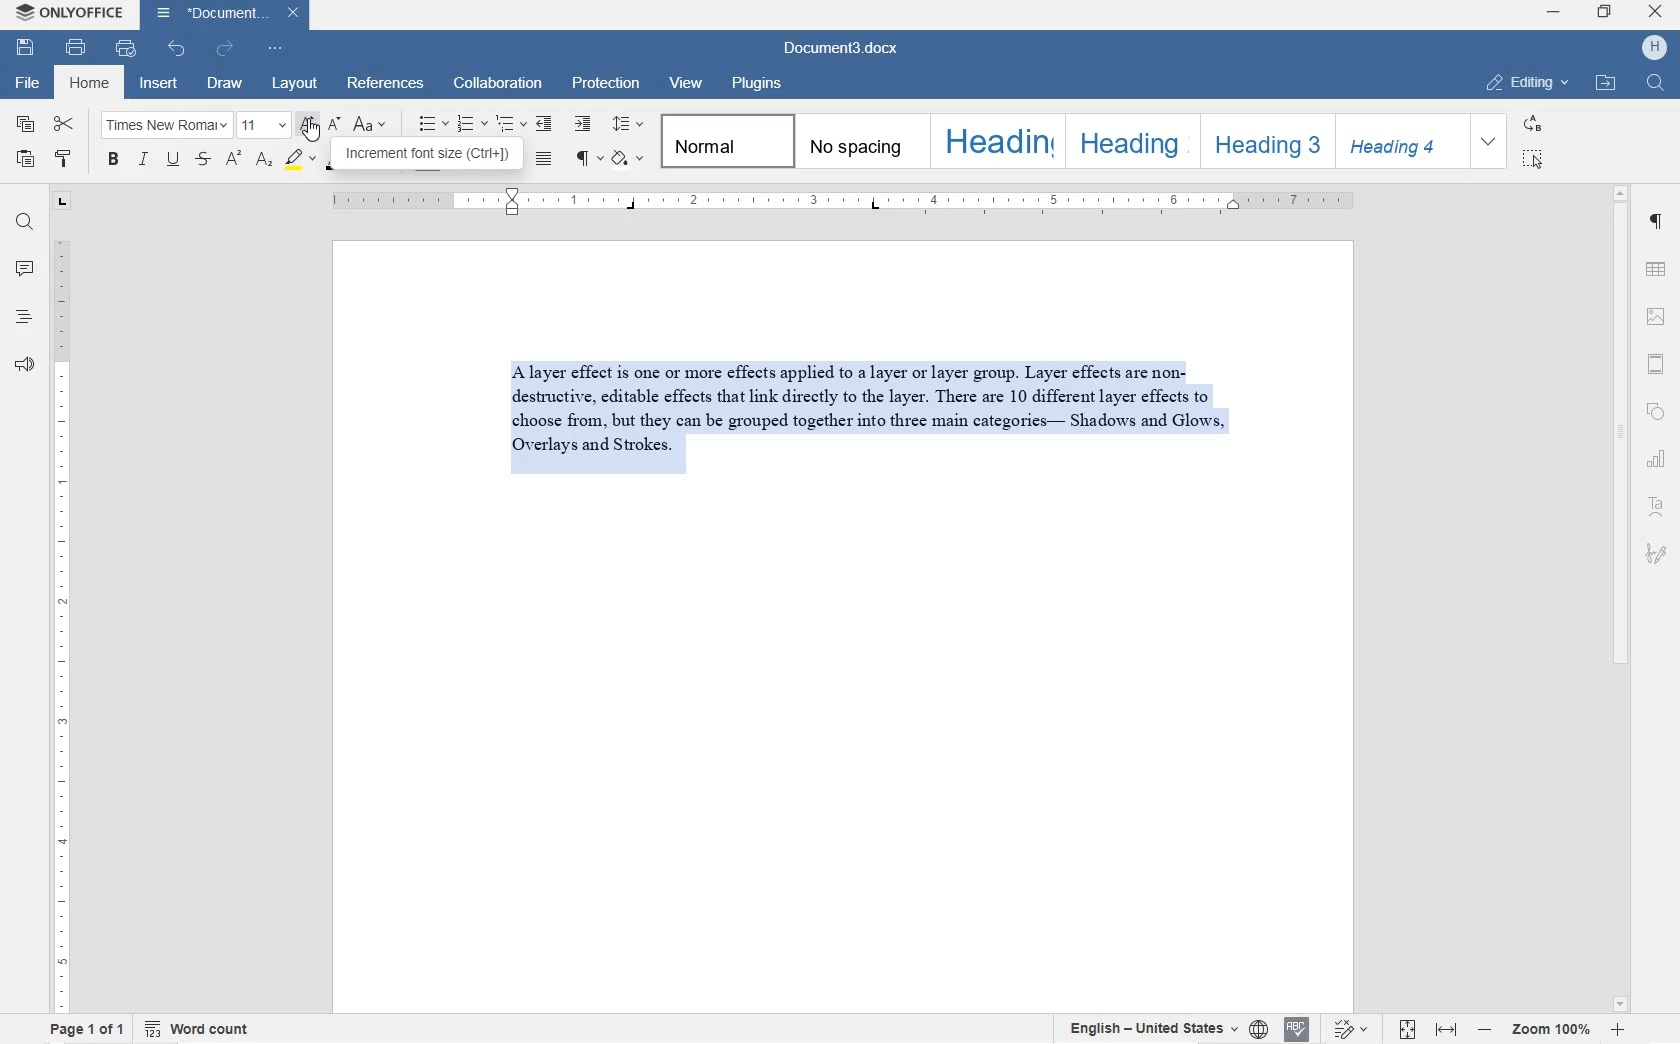 This screenshot has height=1044, width=1680. Describe the element at coordinates (145, 158) in the screenshot. I see `ITALIC` at that location.